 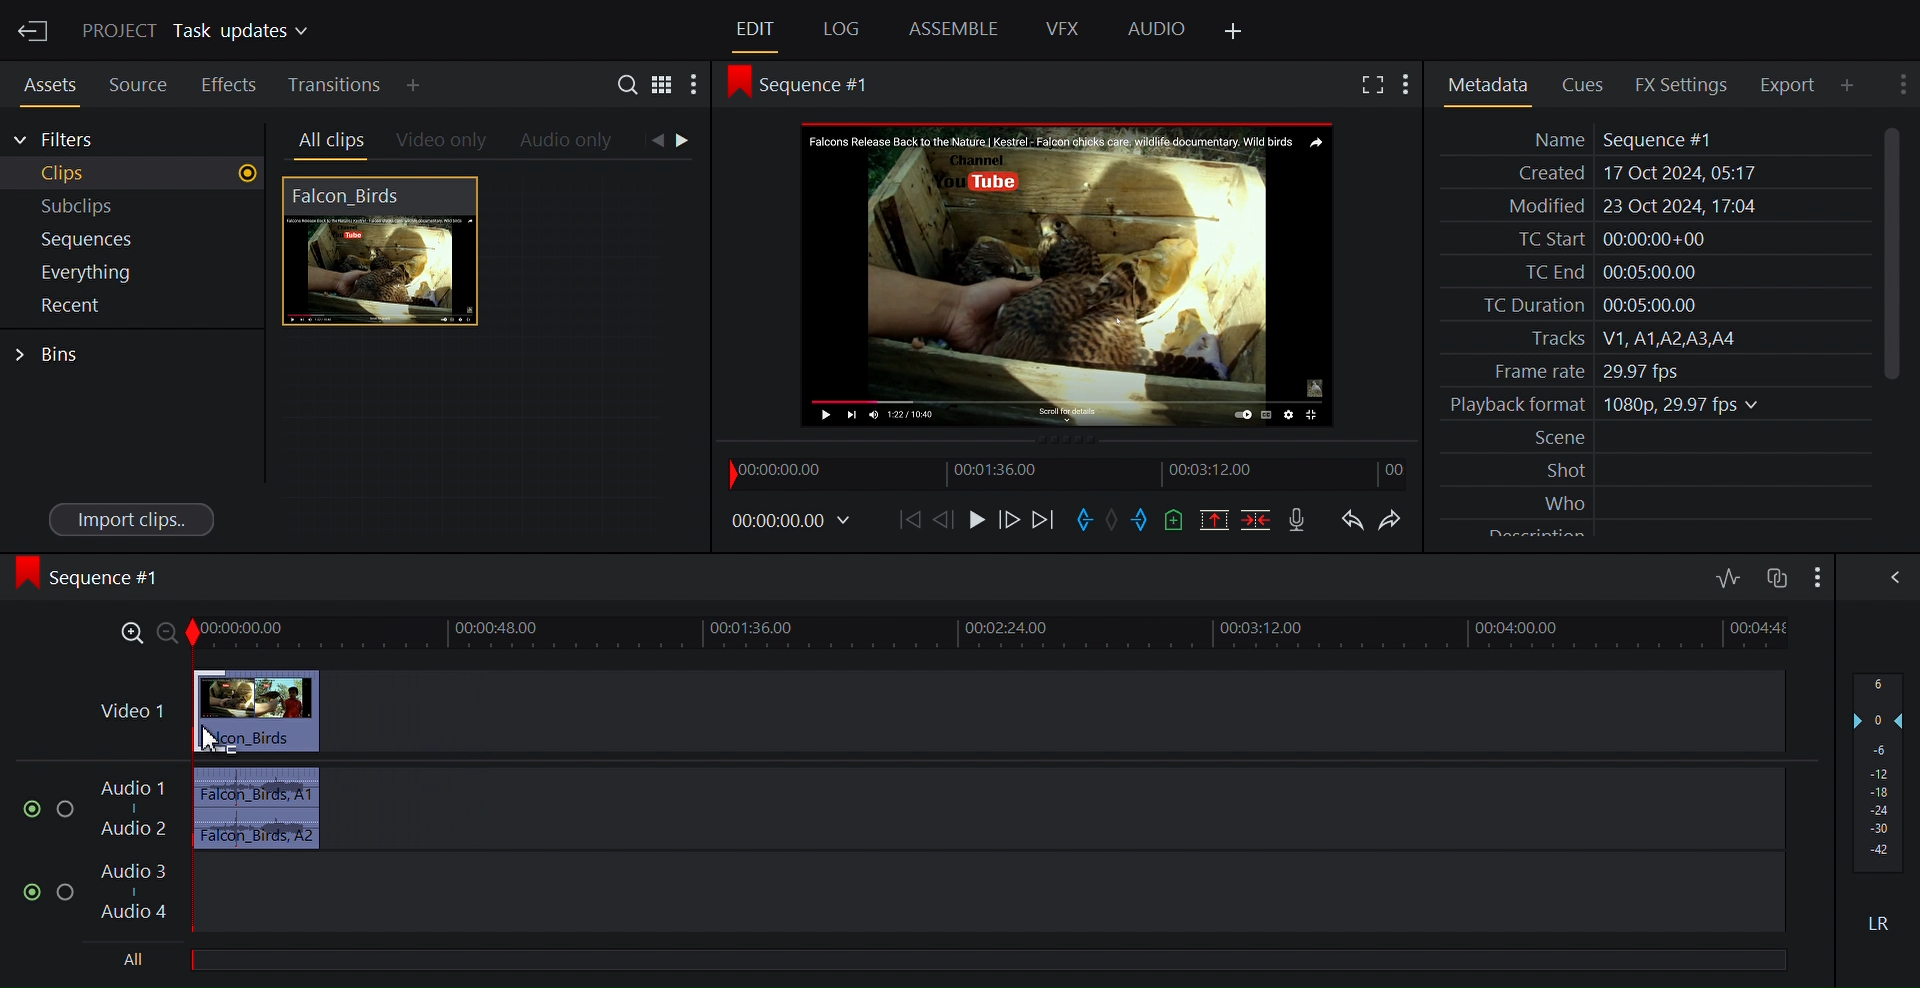 I want to click on Audio Track 1, Audio Track 2, so click(x=938, y=808).